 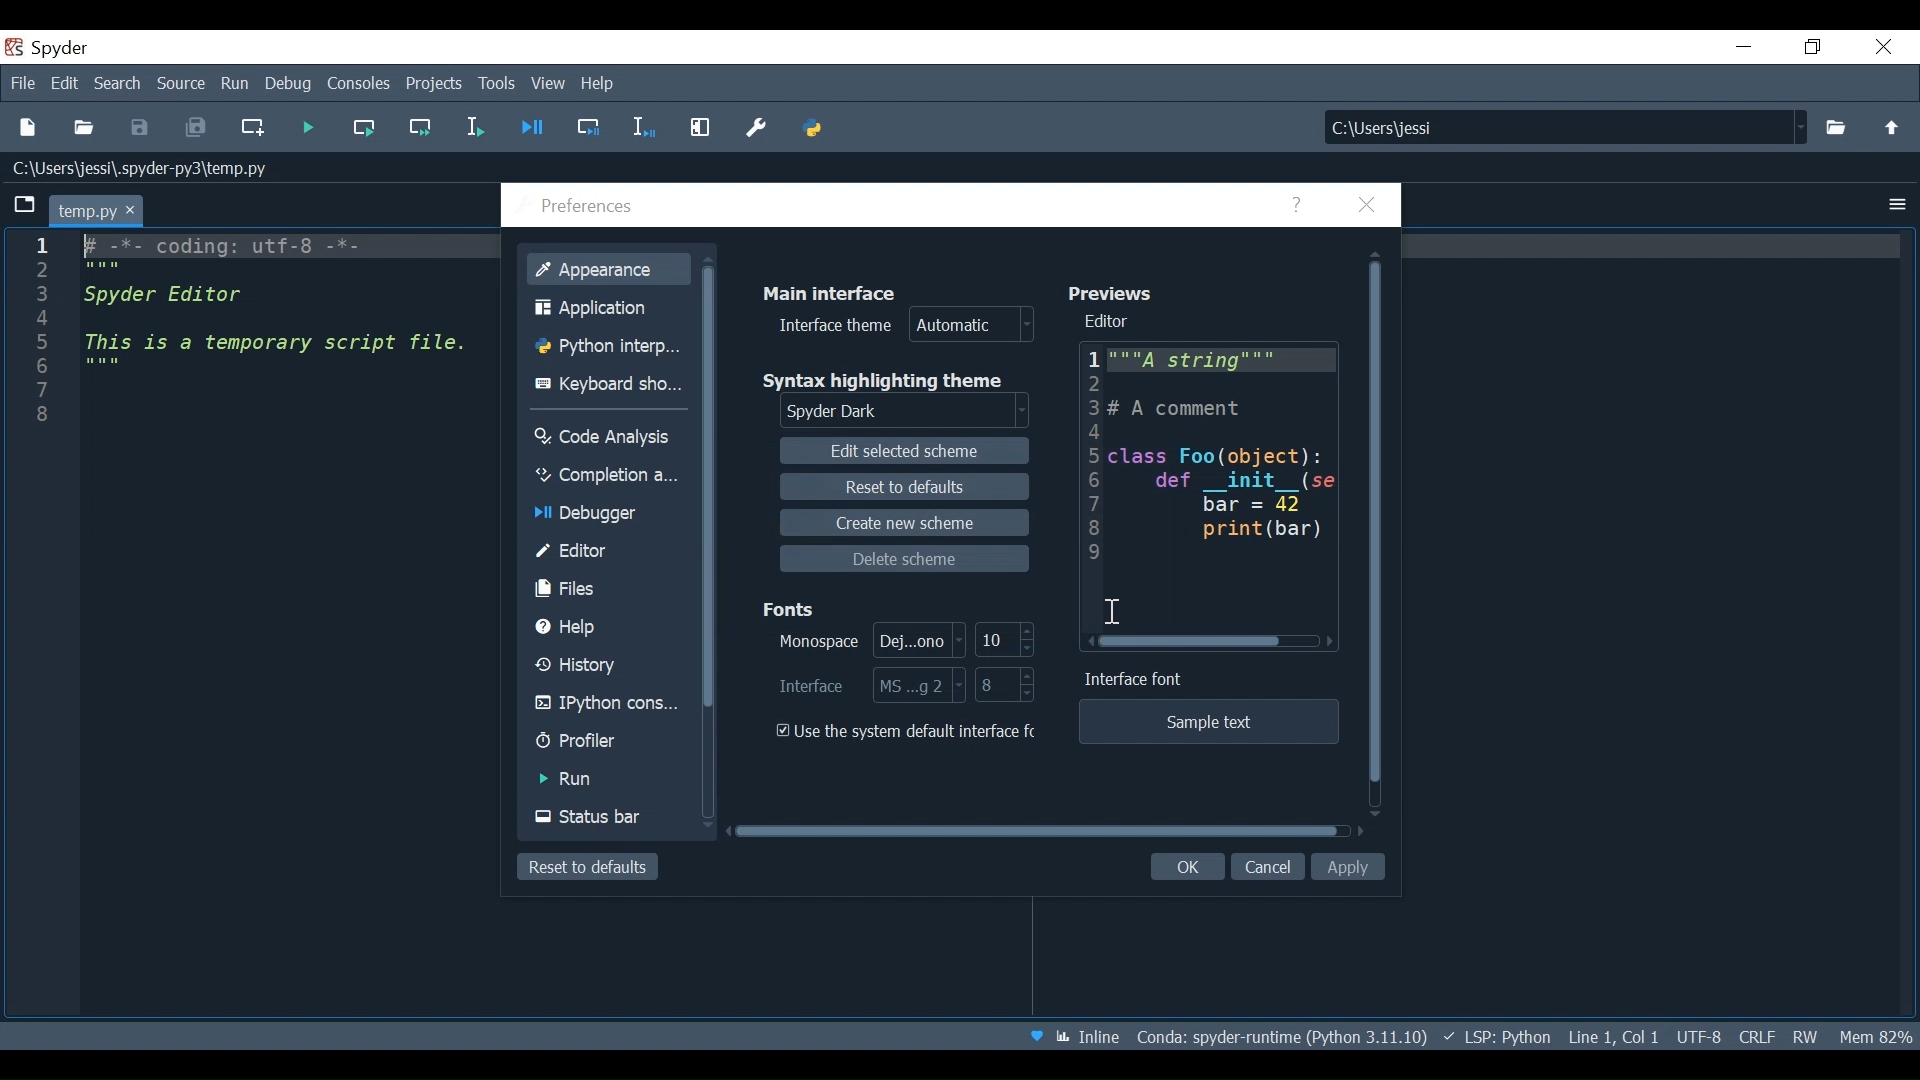 What do you see at coordinates (1889, 126) in the screenshot?
I see `Move up` at bounding box center [1889, 126].